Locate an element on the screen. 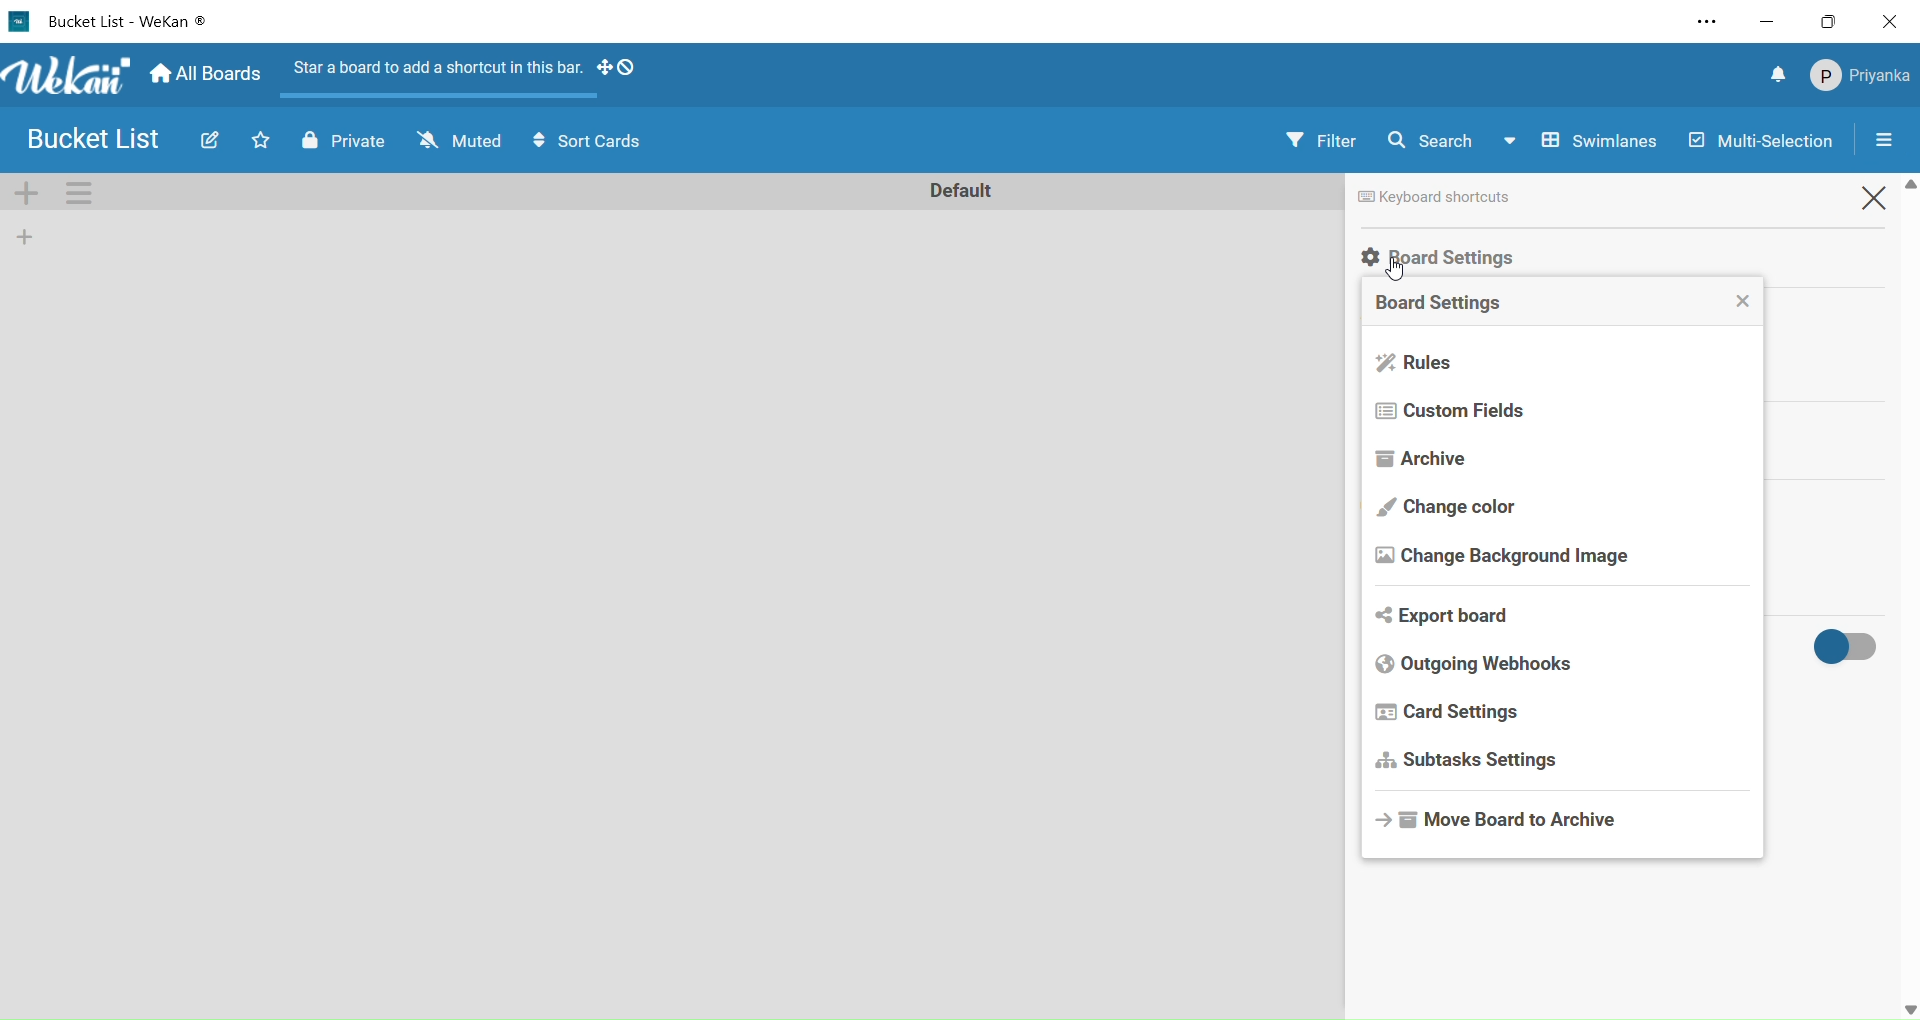 The image size is (1920, 1020). title is located at coordinates (74, 76).